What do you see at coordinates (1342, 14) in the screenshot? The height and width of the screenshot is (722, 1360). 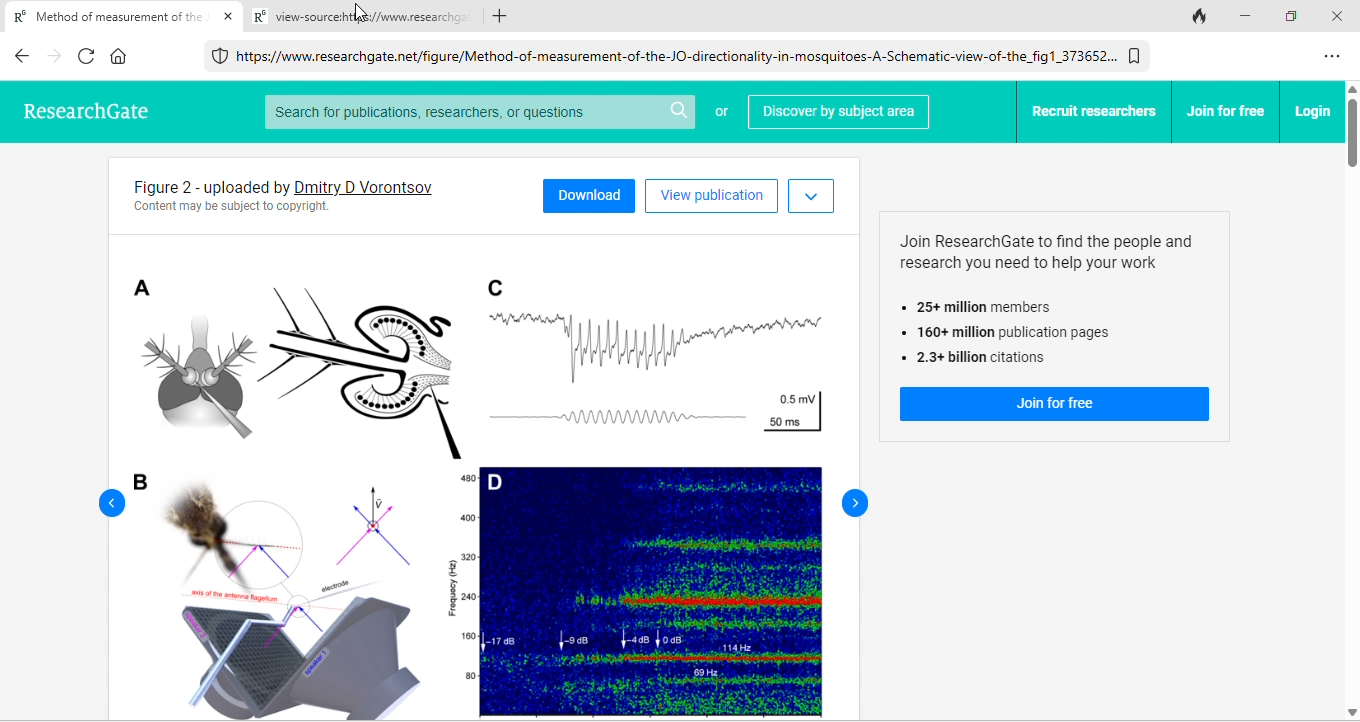 I see `close` at bounding box center [1342, 14].